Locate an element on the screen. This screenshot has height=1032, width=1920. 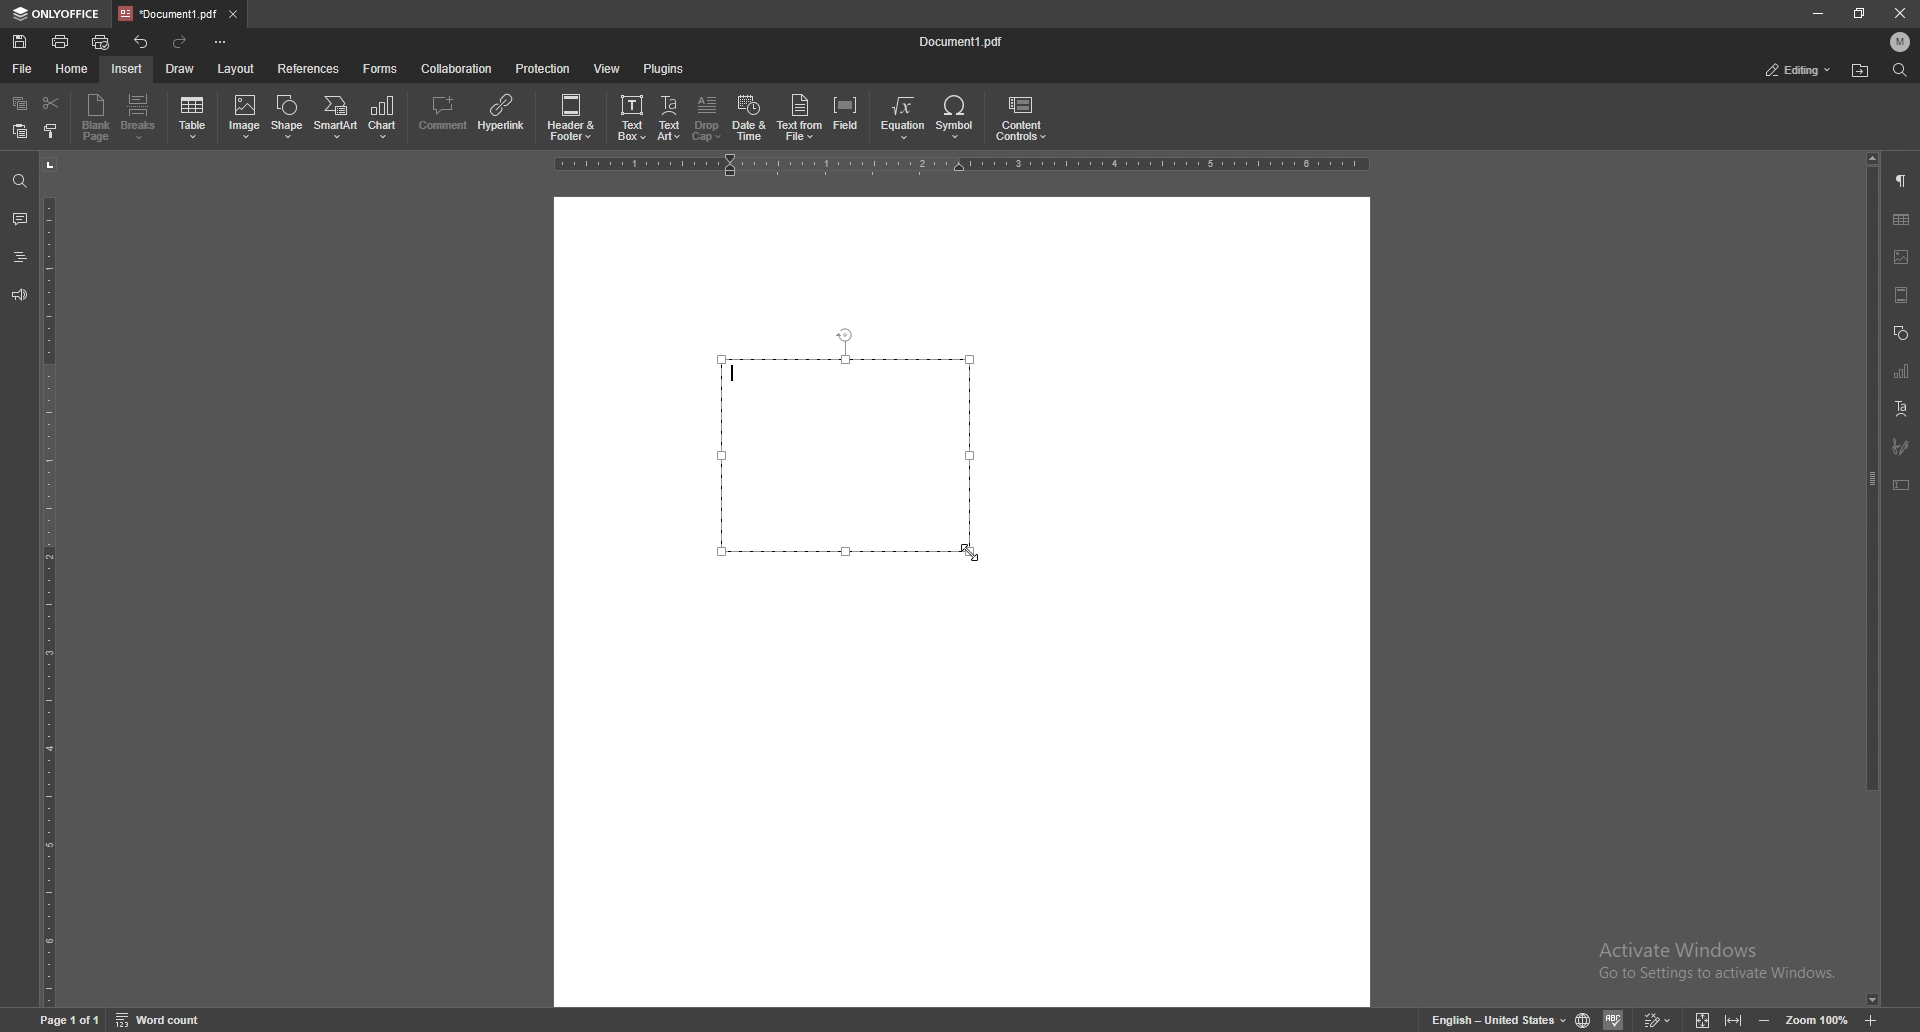
insert is located at coordinates (127, 69).